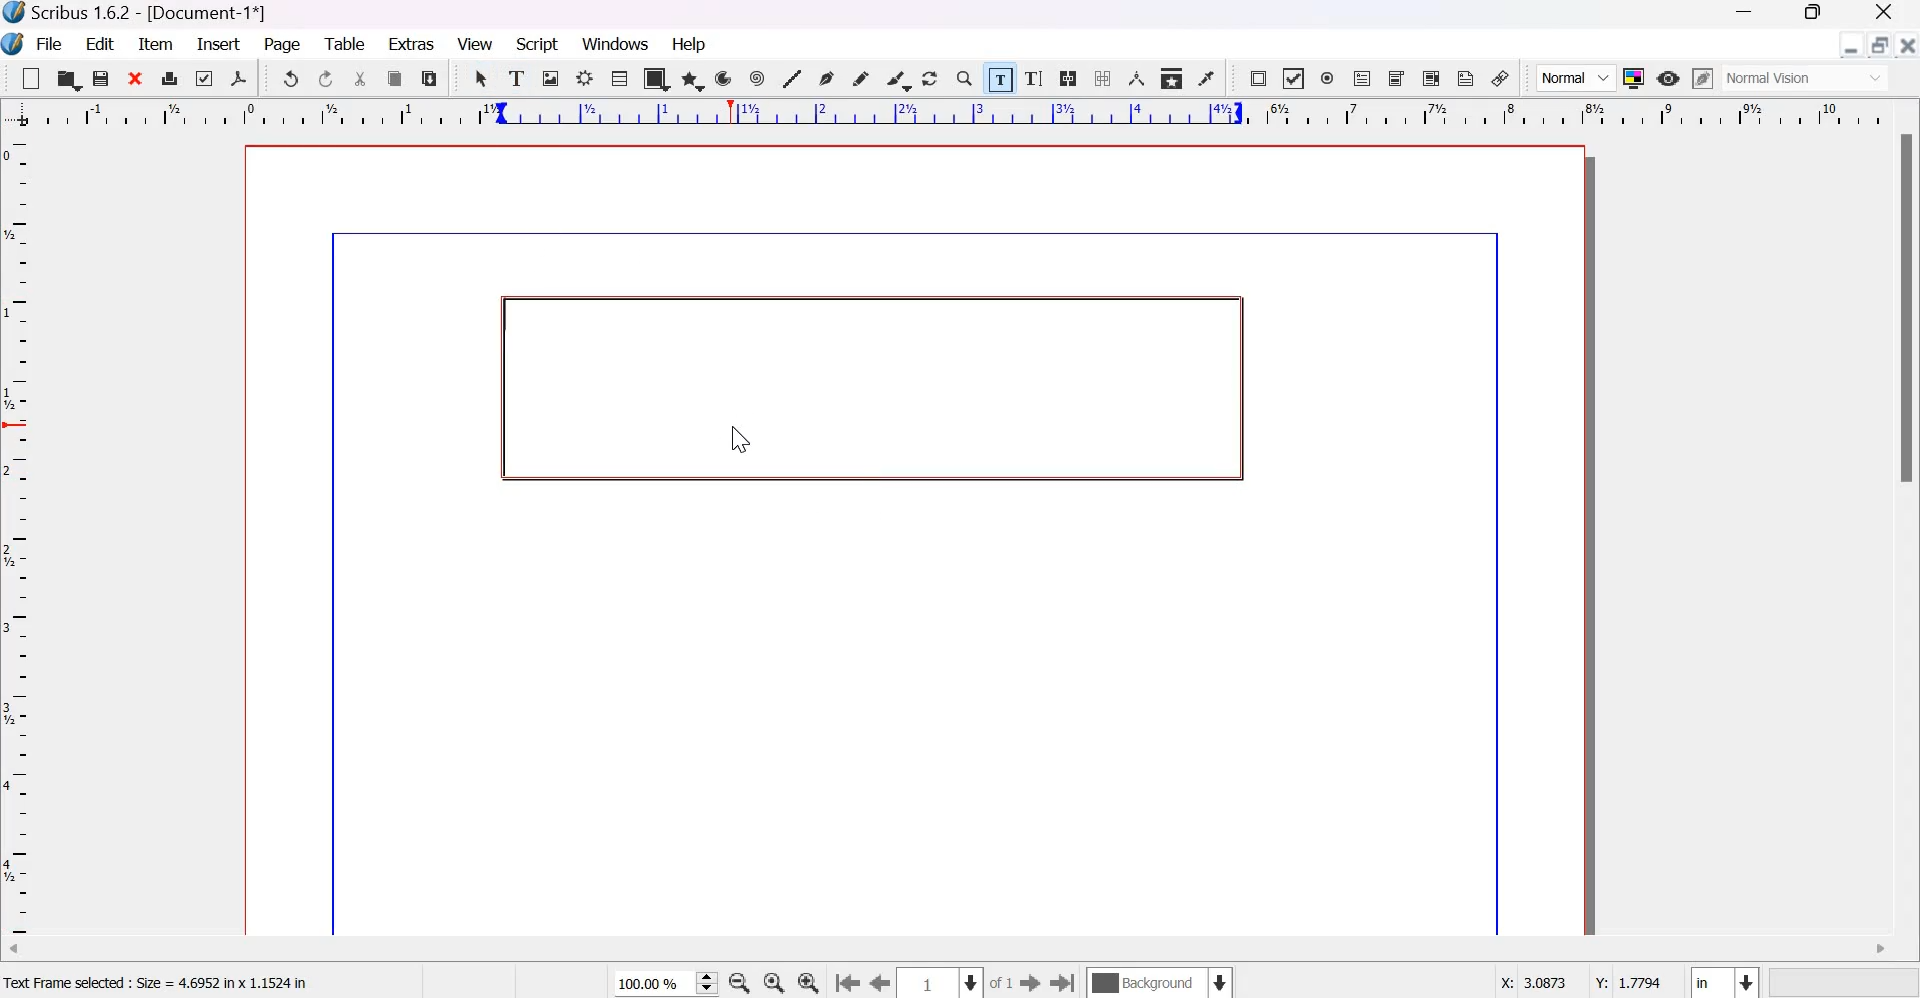 This screenshot has width=1920, height=998. I want to click on undo, so click(290, 78).